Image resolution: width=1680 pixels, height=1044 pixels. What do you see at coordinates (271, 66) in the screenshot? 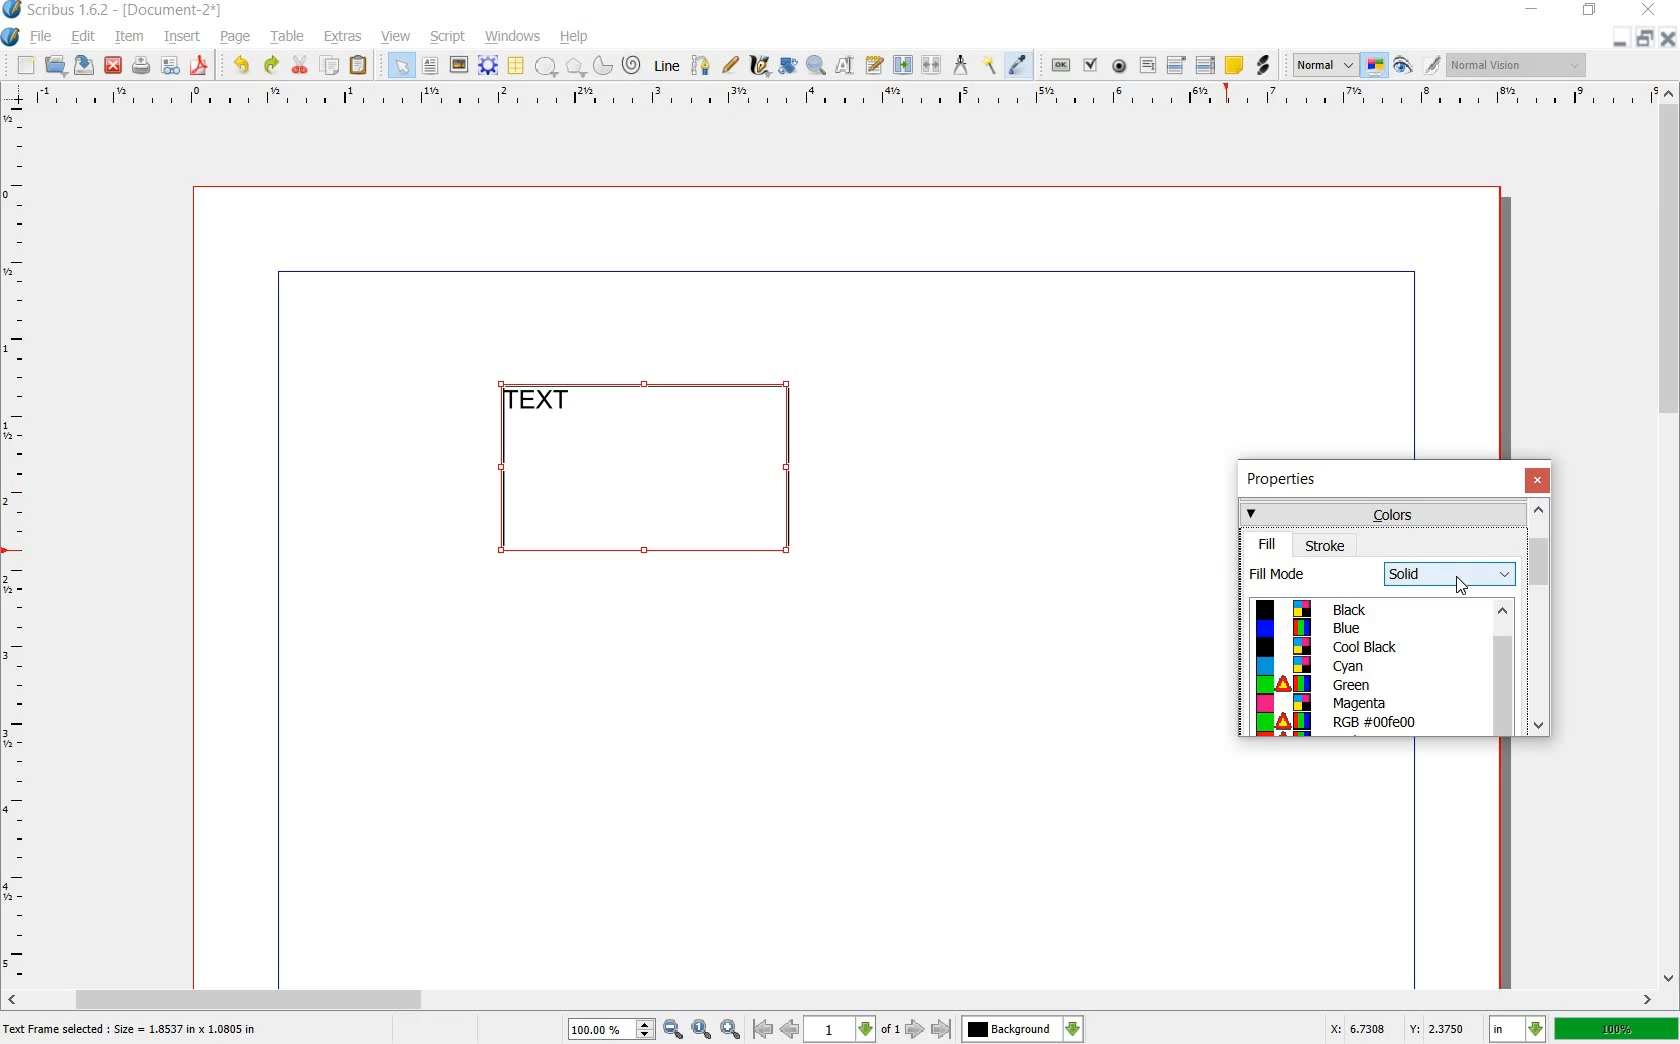
I see `redo` at bounding box center [271, 66].